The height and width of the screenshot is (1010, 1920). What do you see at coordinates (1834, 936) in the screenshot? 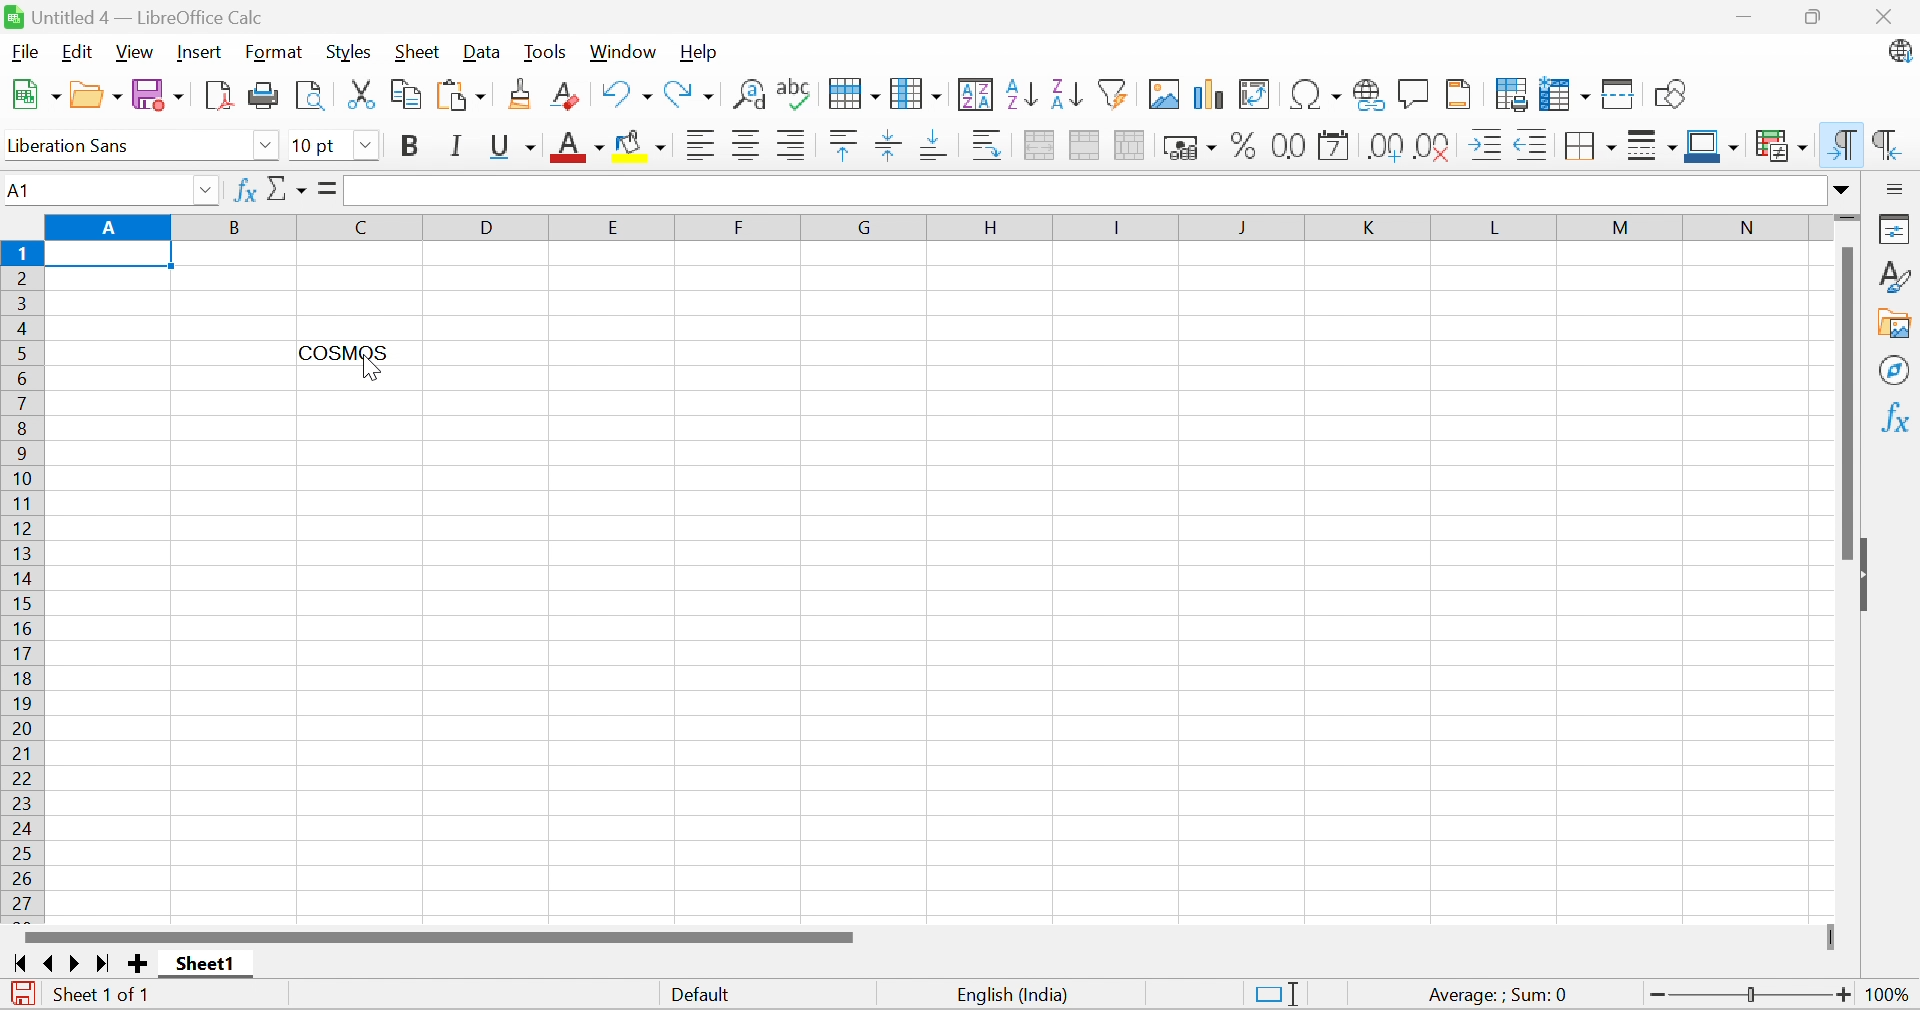
I see `Slider` at bounding box center [1834, 936].